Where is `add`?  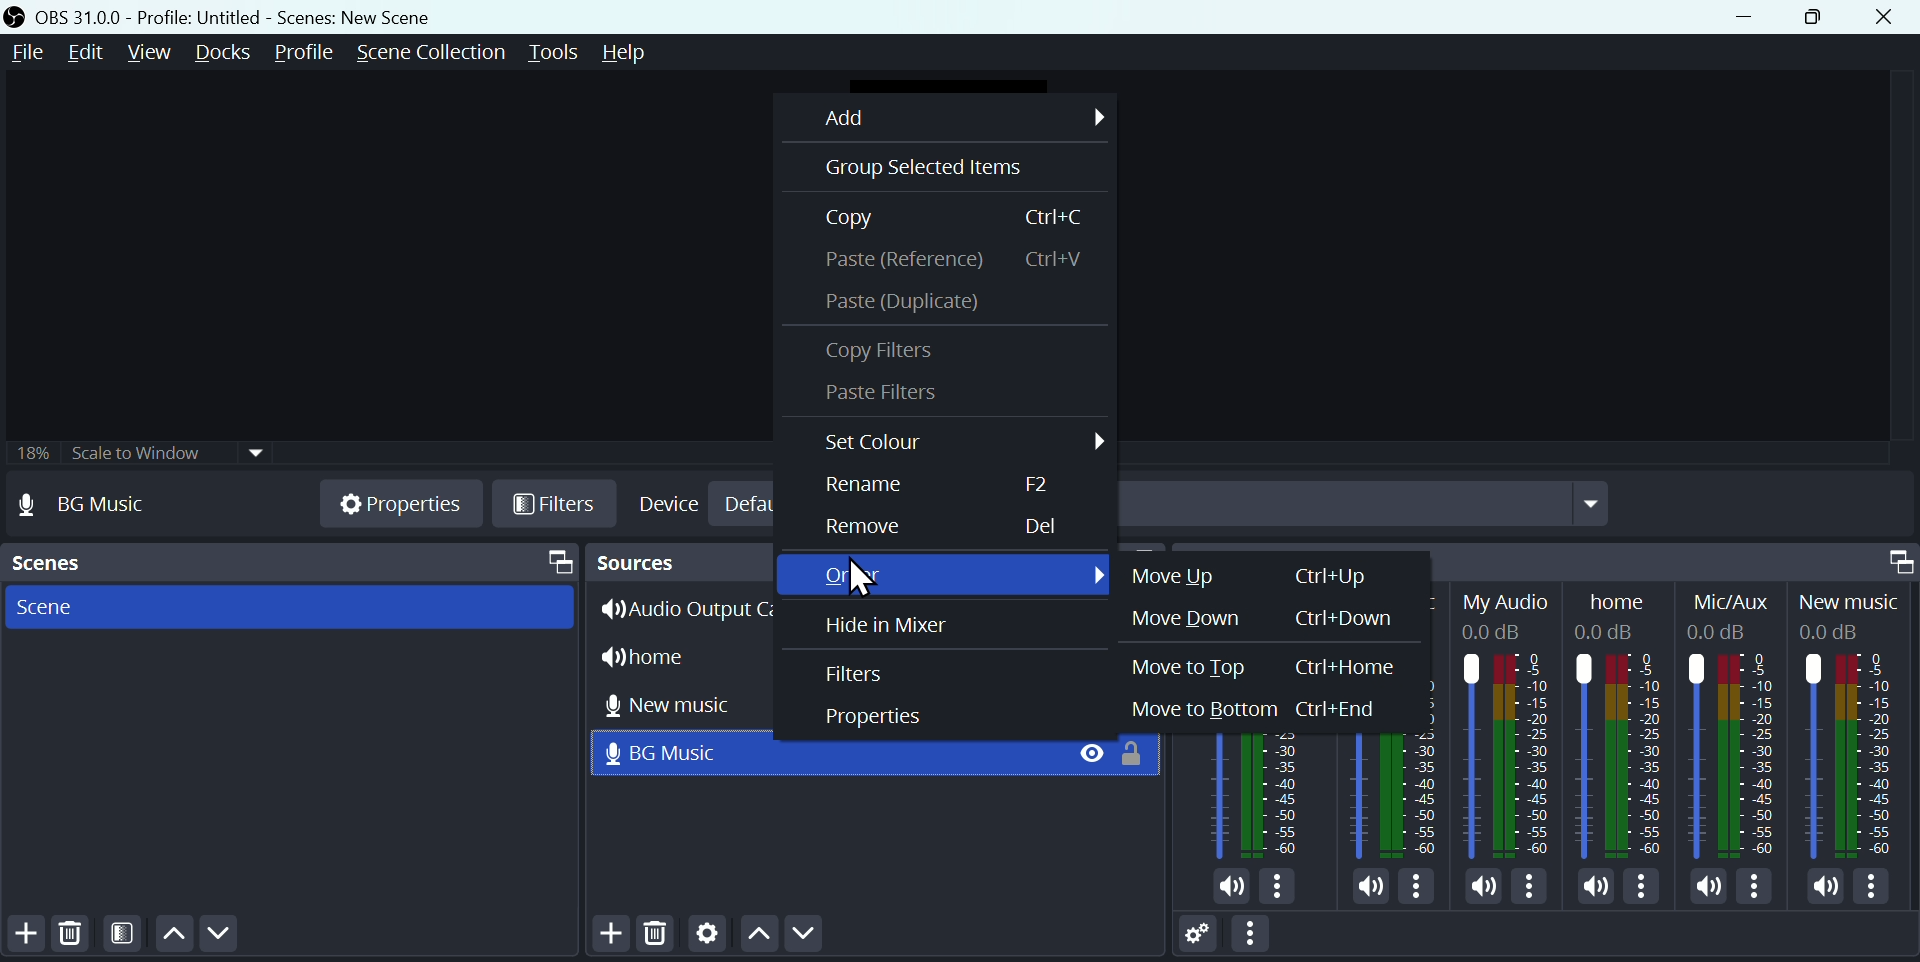
add is located at coordinates (959, 116).